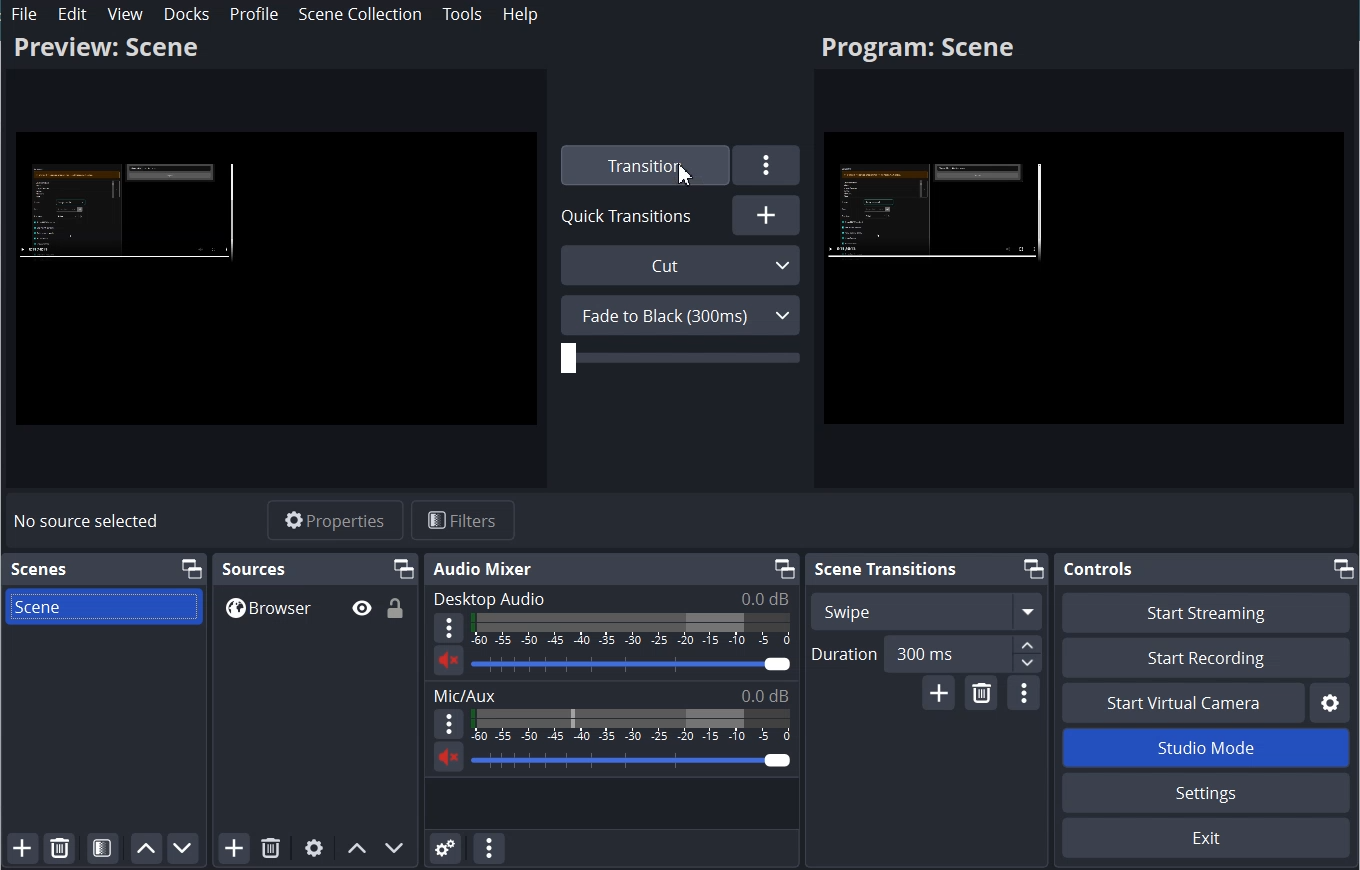 This screenshot has height=870, width=1360. What do you see at coordinates (361, 608) in the screenshot?
I see `Hide` at bounding box center [361, 608].